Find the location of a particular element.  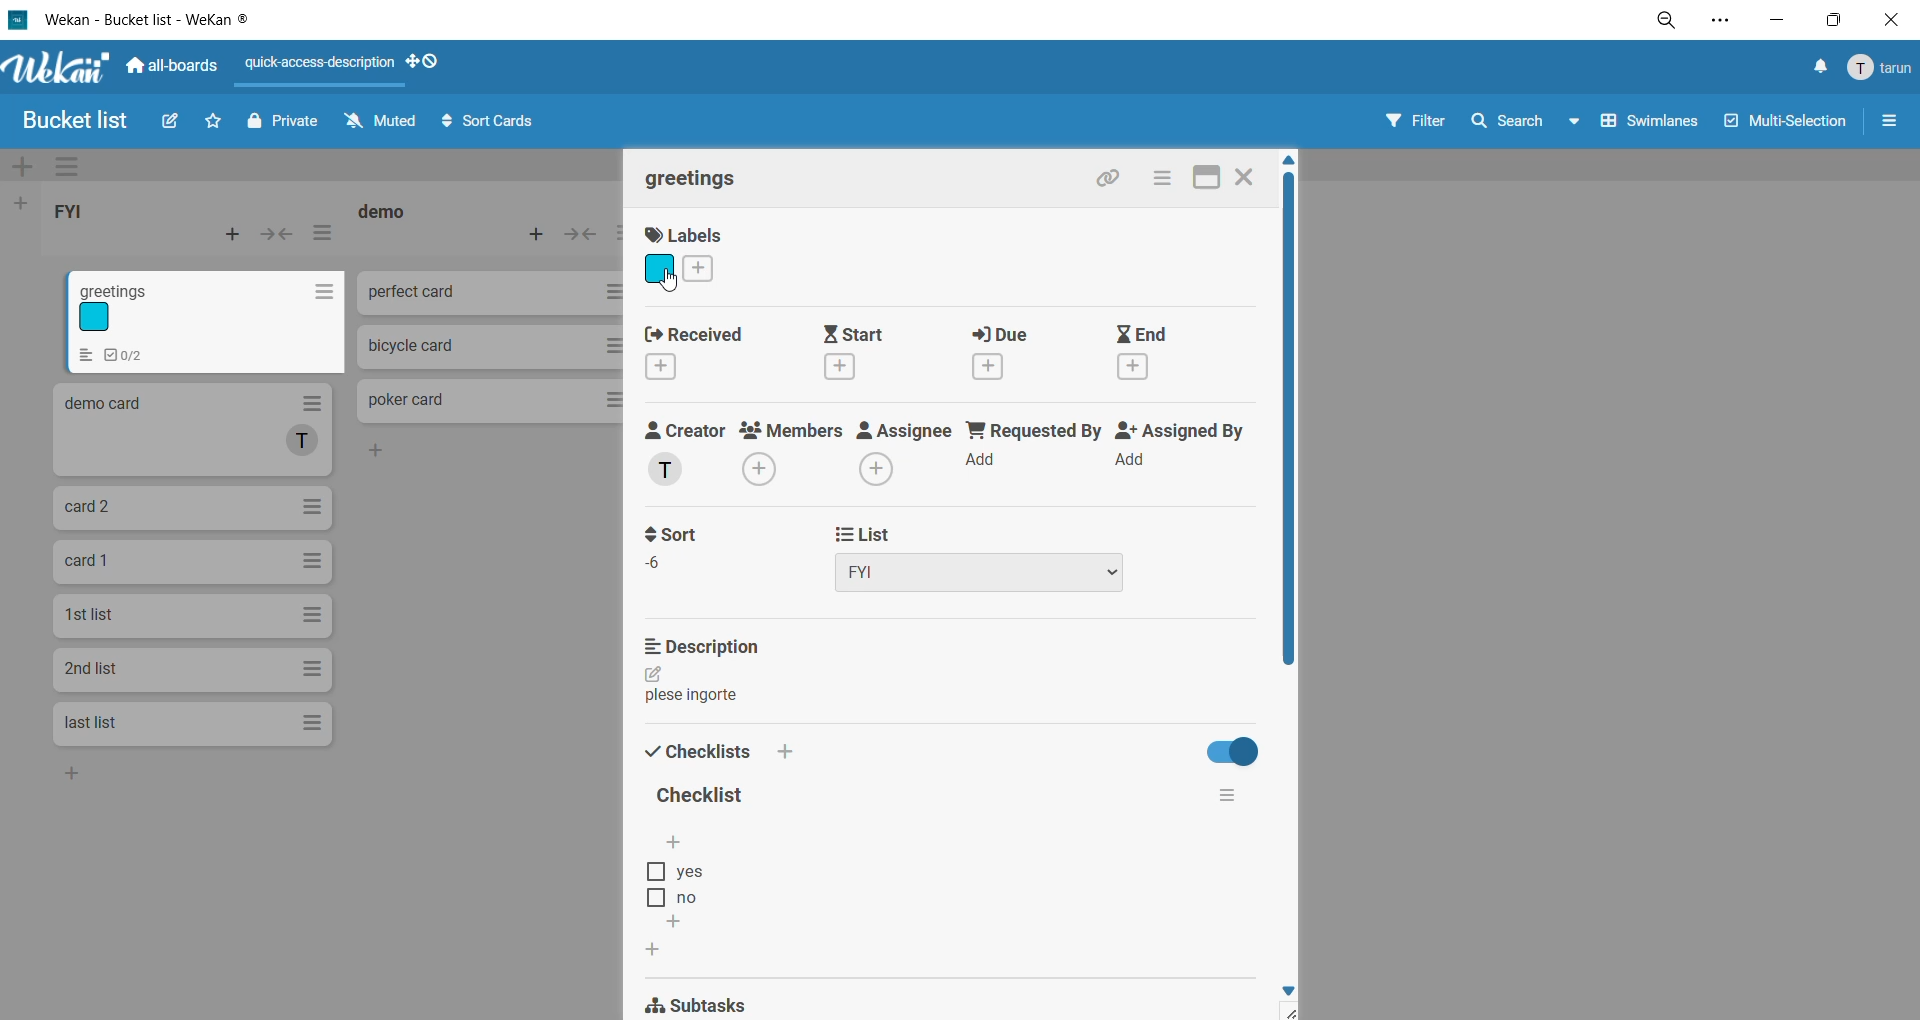

add checklist is located at coordinates (786, 751).